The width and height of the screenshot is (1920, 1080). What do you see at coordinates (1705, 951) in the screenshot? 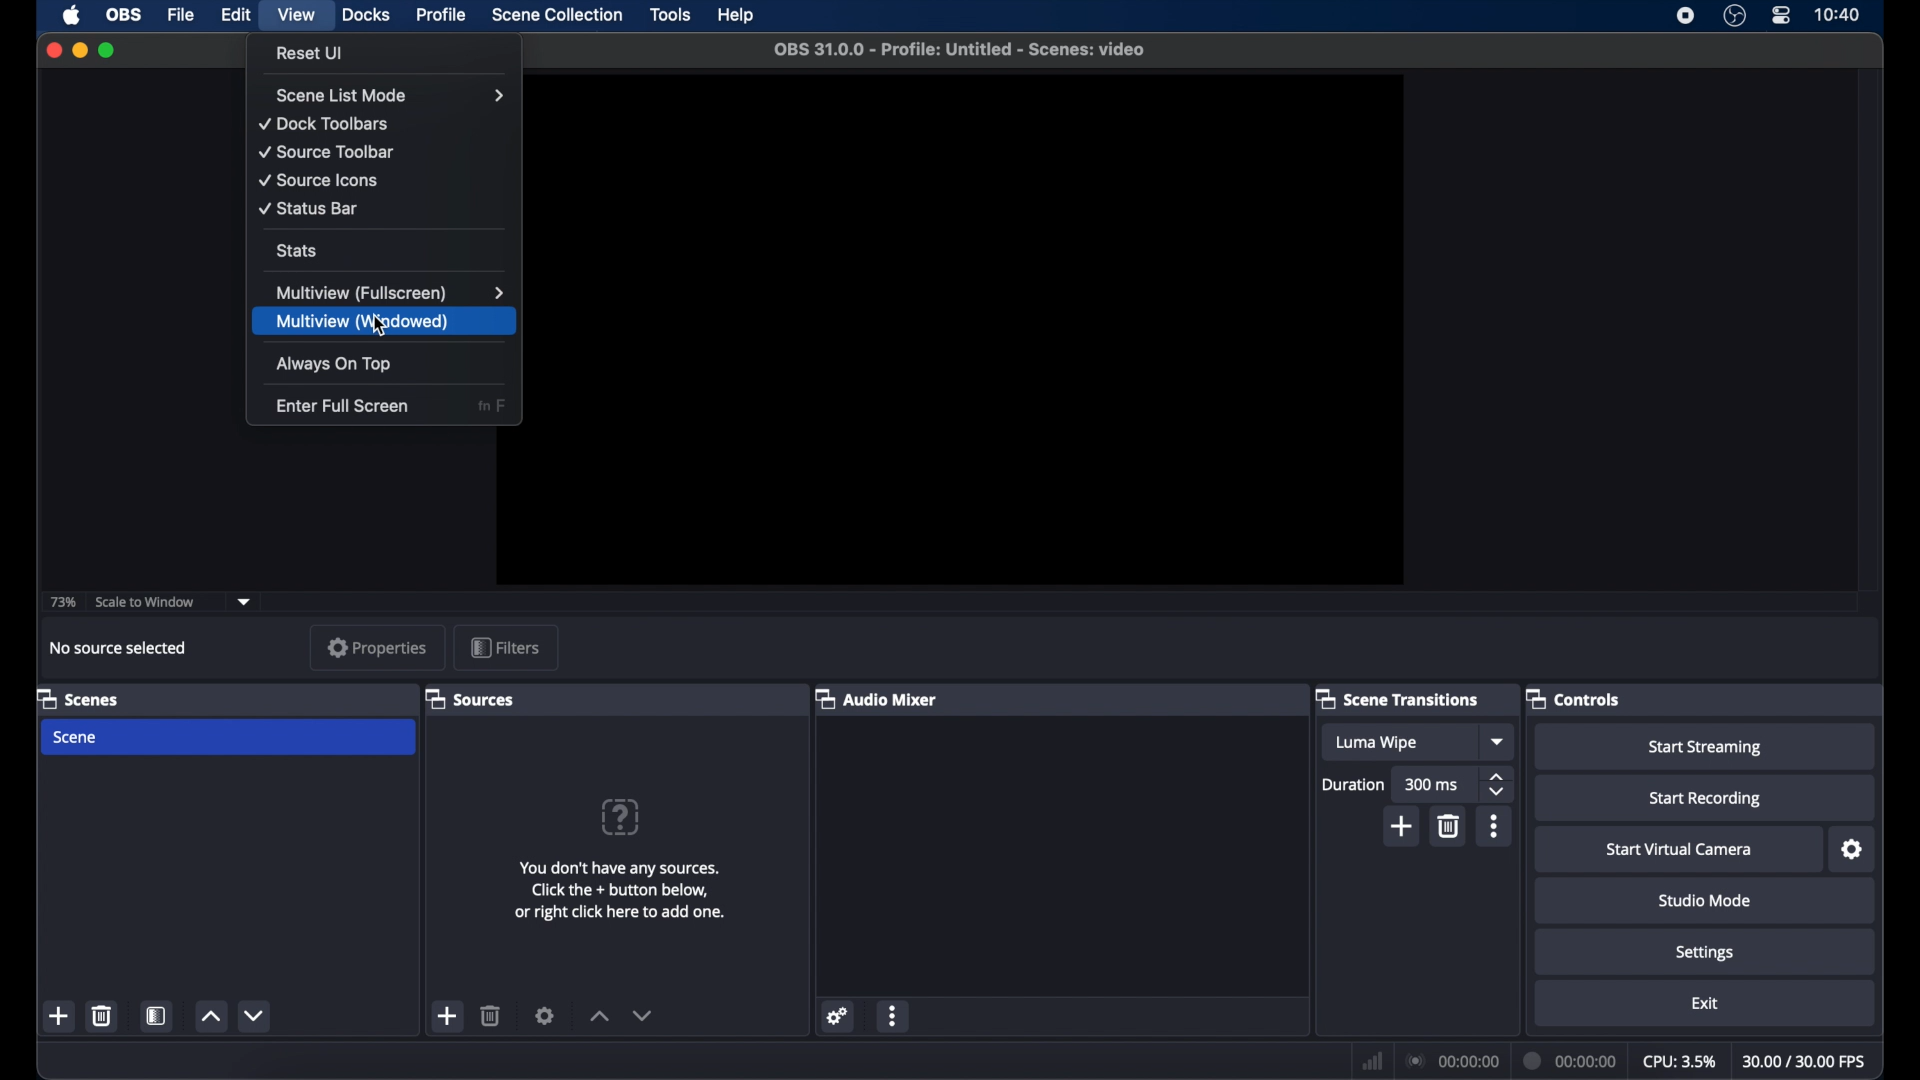
I see `settings` at bounding box center [1705, 951].